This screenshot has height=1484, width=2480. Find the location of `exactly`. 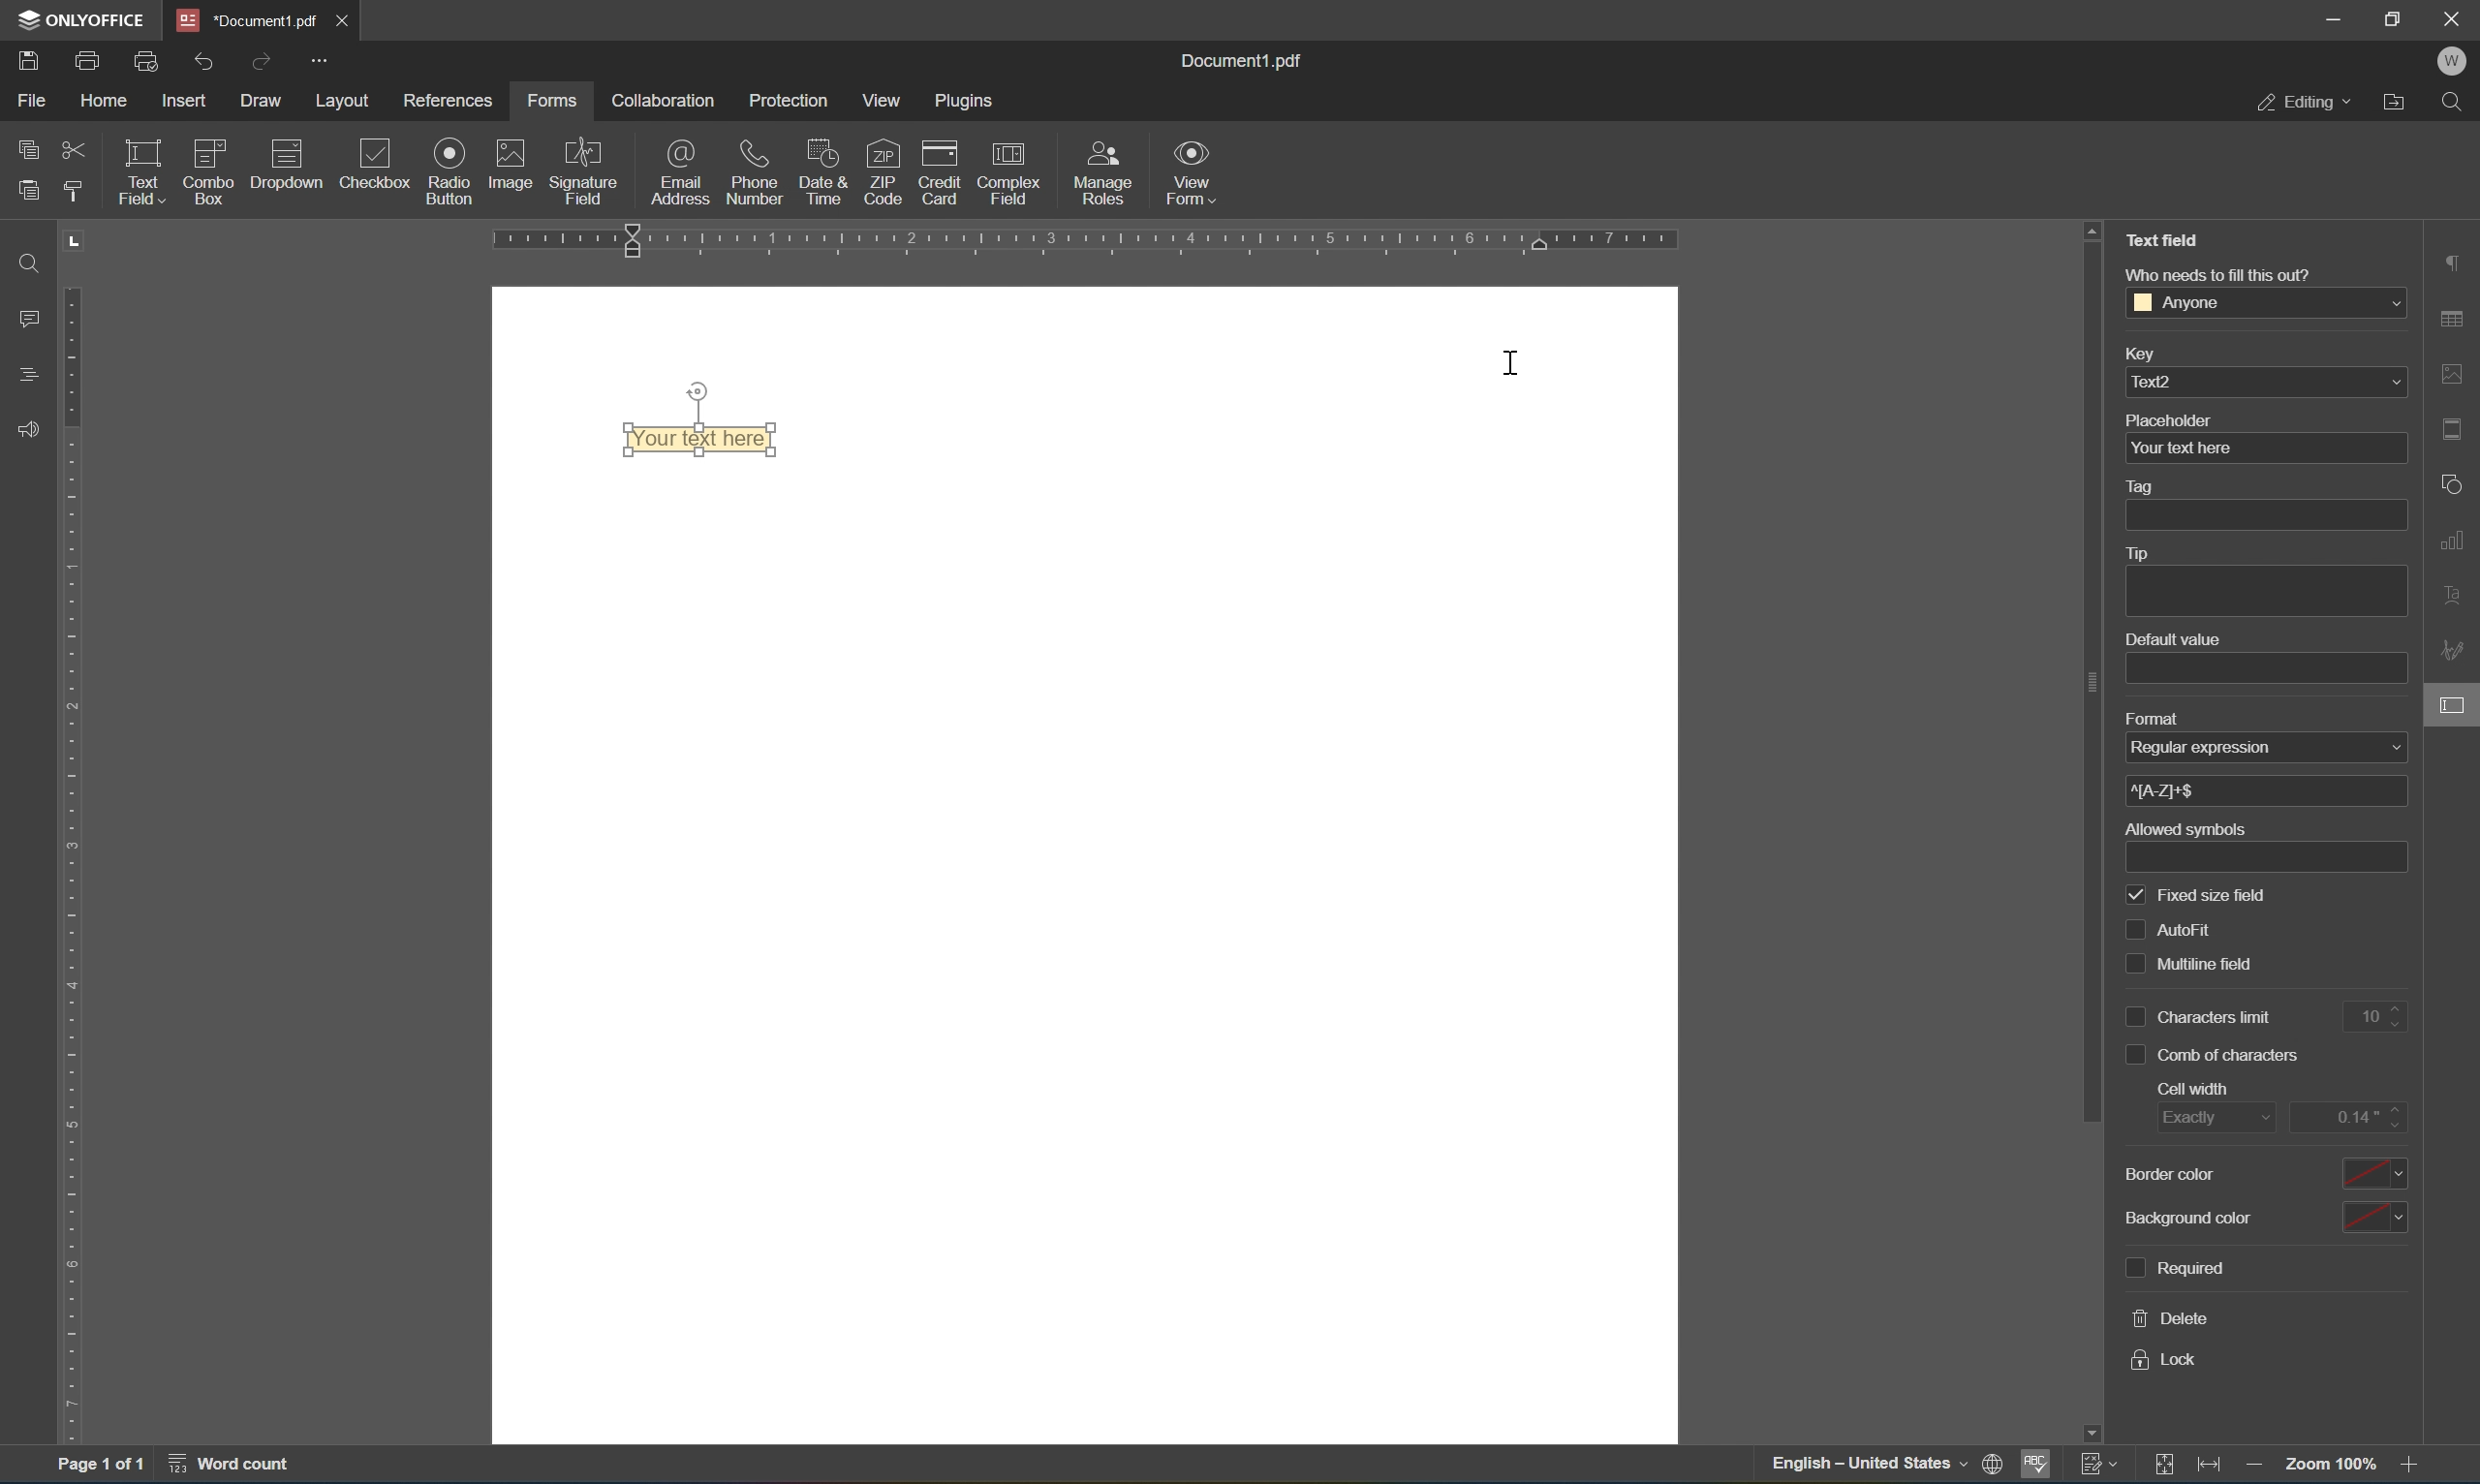

exactly is located at coordinates (2195, 1121).